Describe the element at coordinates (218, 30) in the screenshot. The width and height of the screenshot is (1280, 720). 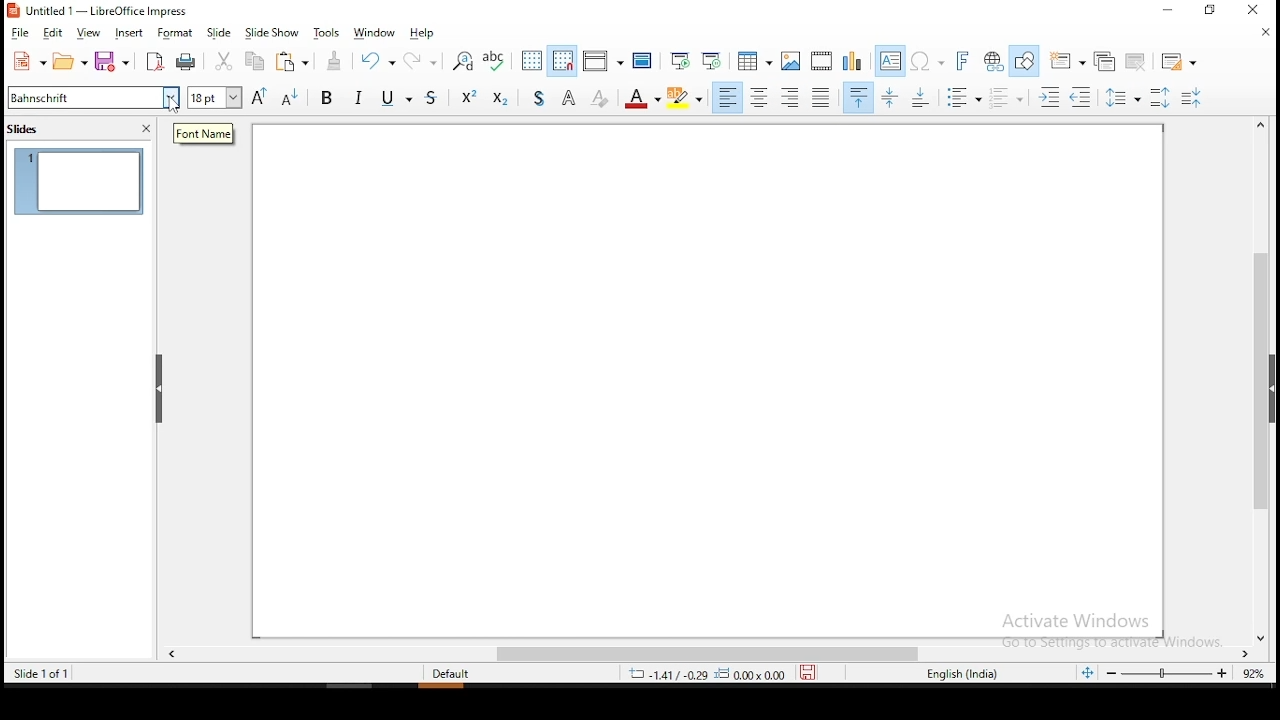
I see `slide` at that location.